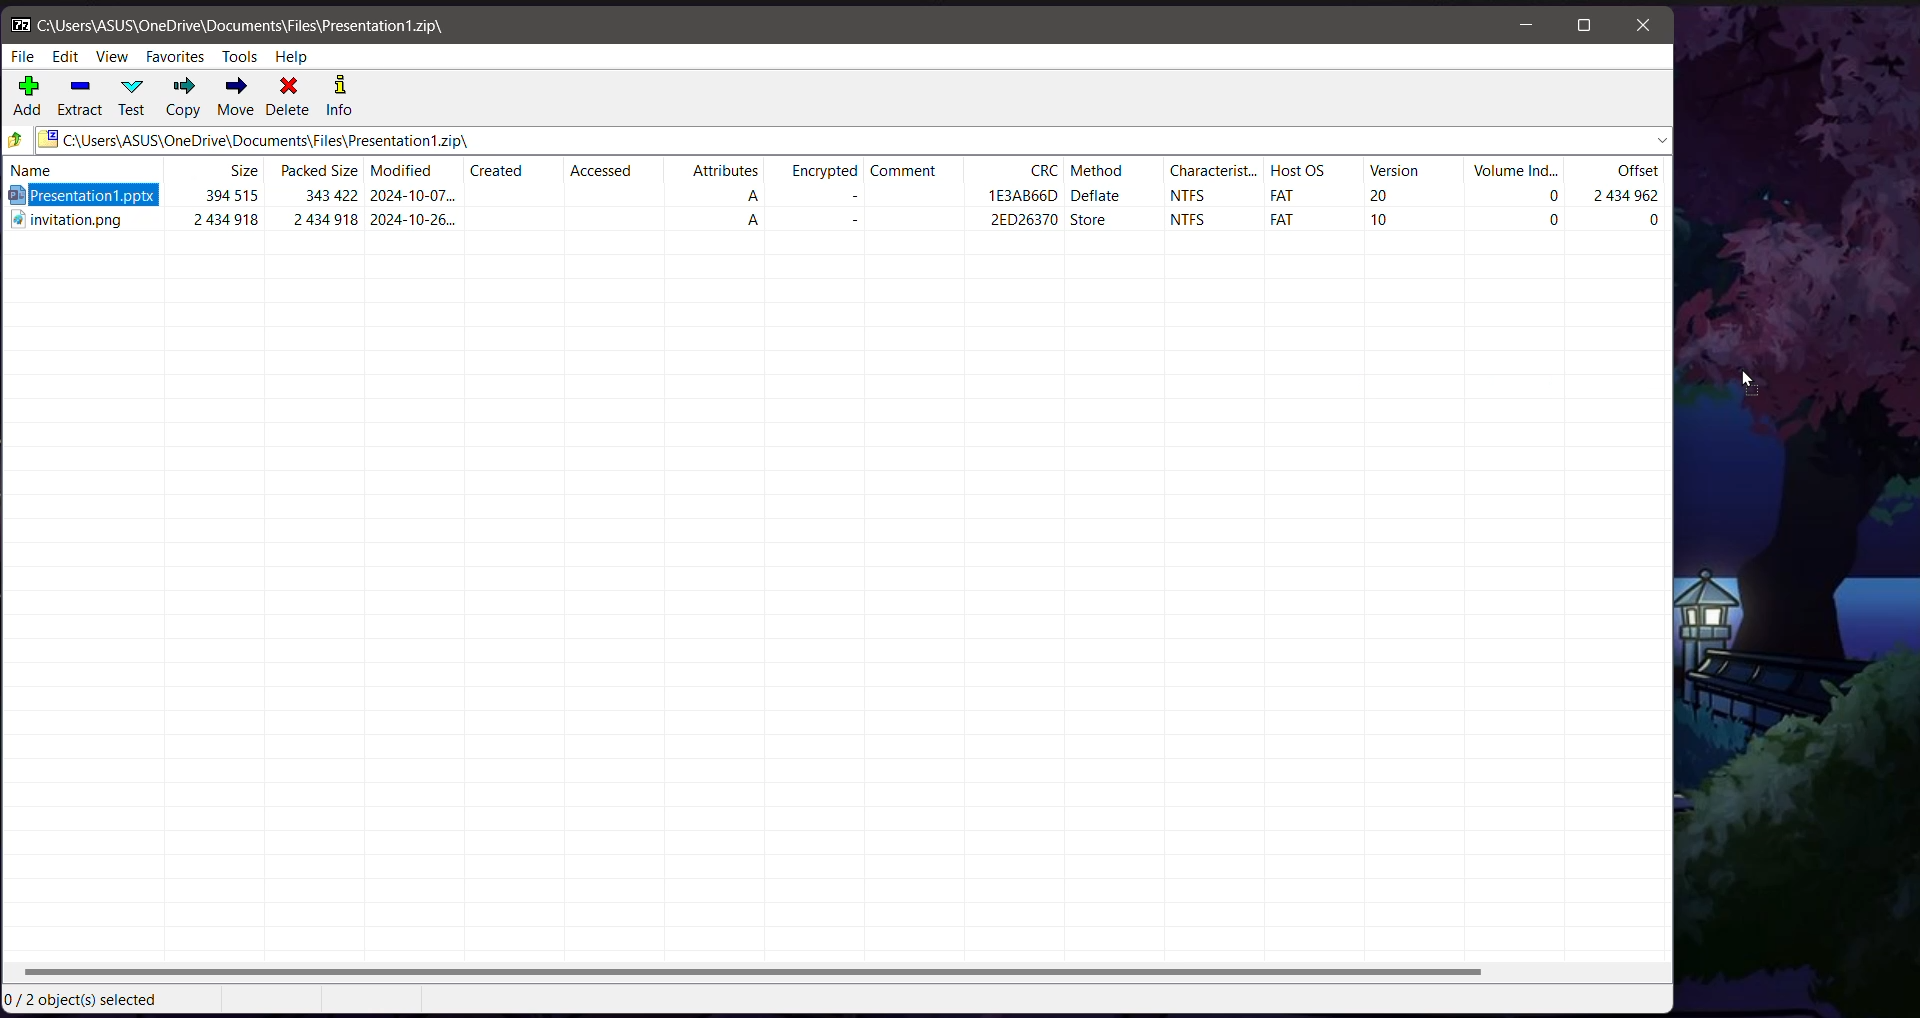 The width and height of the screenshot is (1920, 1018). I want to click on Add, so click(28, 97).